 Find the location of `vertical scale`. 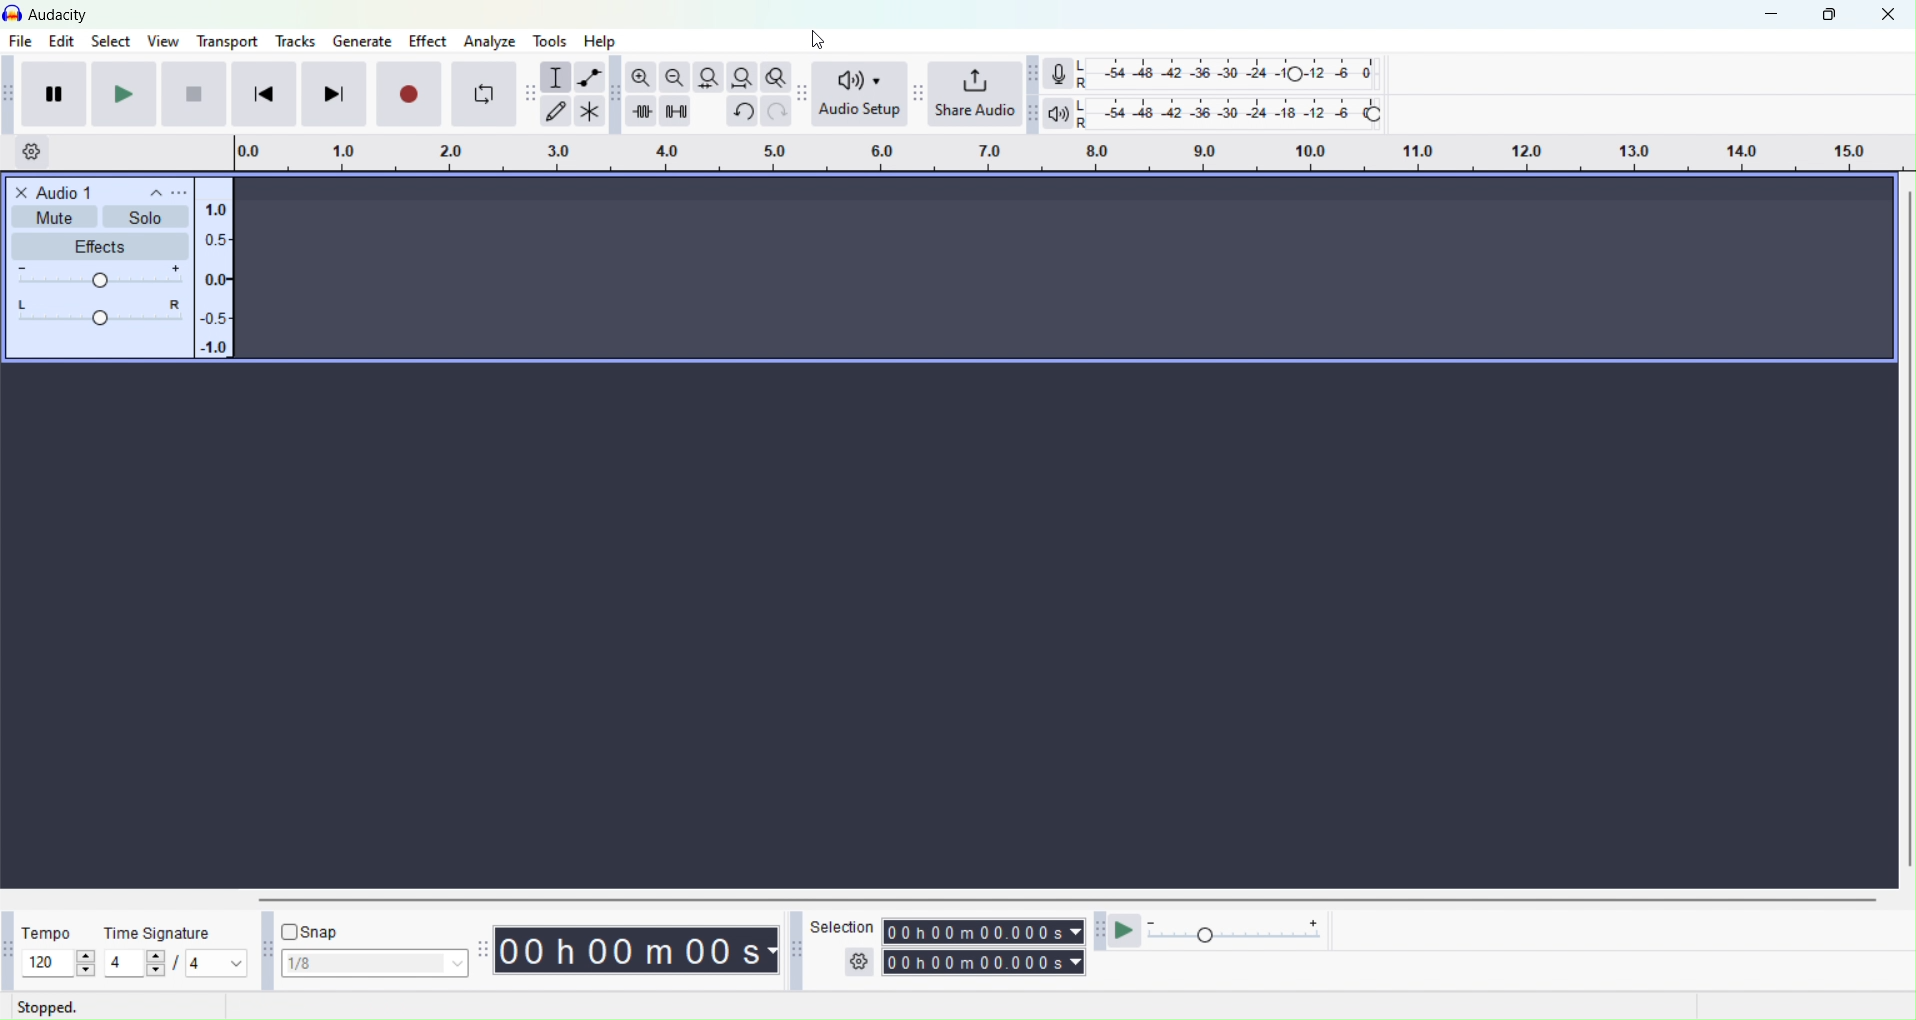

vertical scale is located at coordinates (218, 271).